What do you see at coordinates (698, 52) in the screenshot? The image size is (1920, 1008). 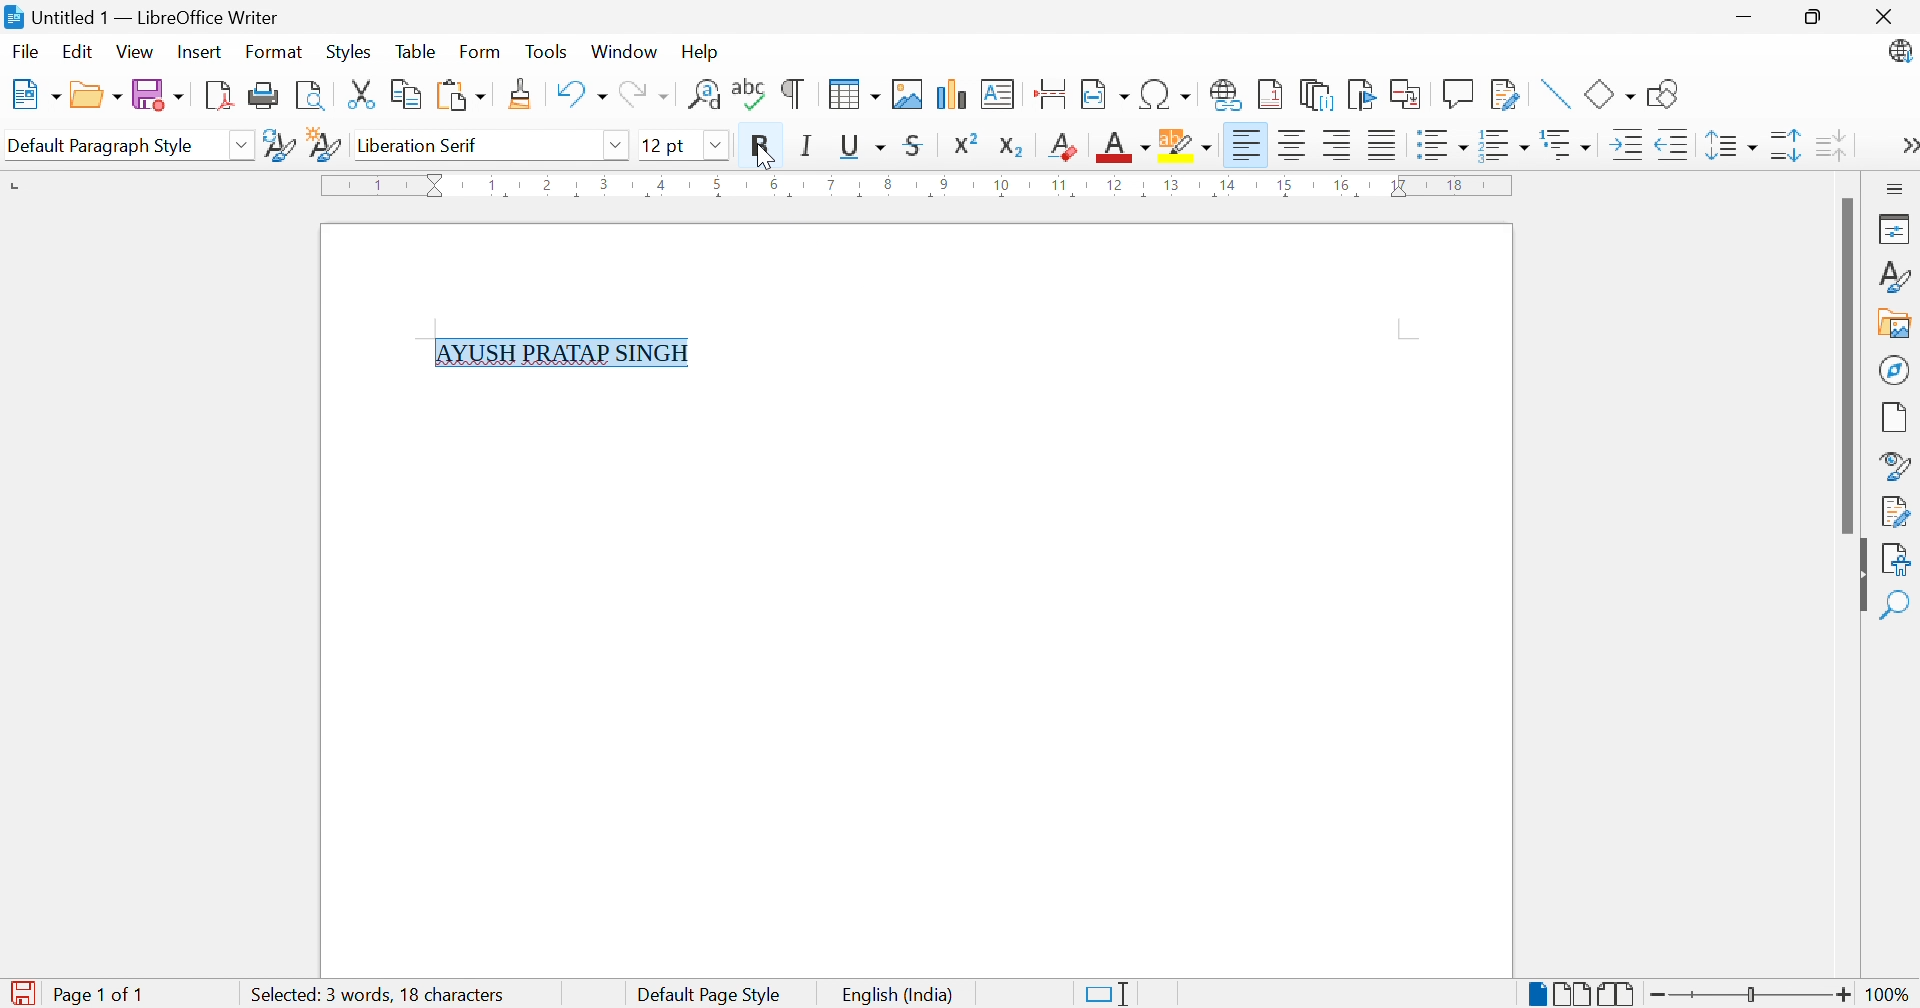 I see `Help` at bounding box center [698, 52].